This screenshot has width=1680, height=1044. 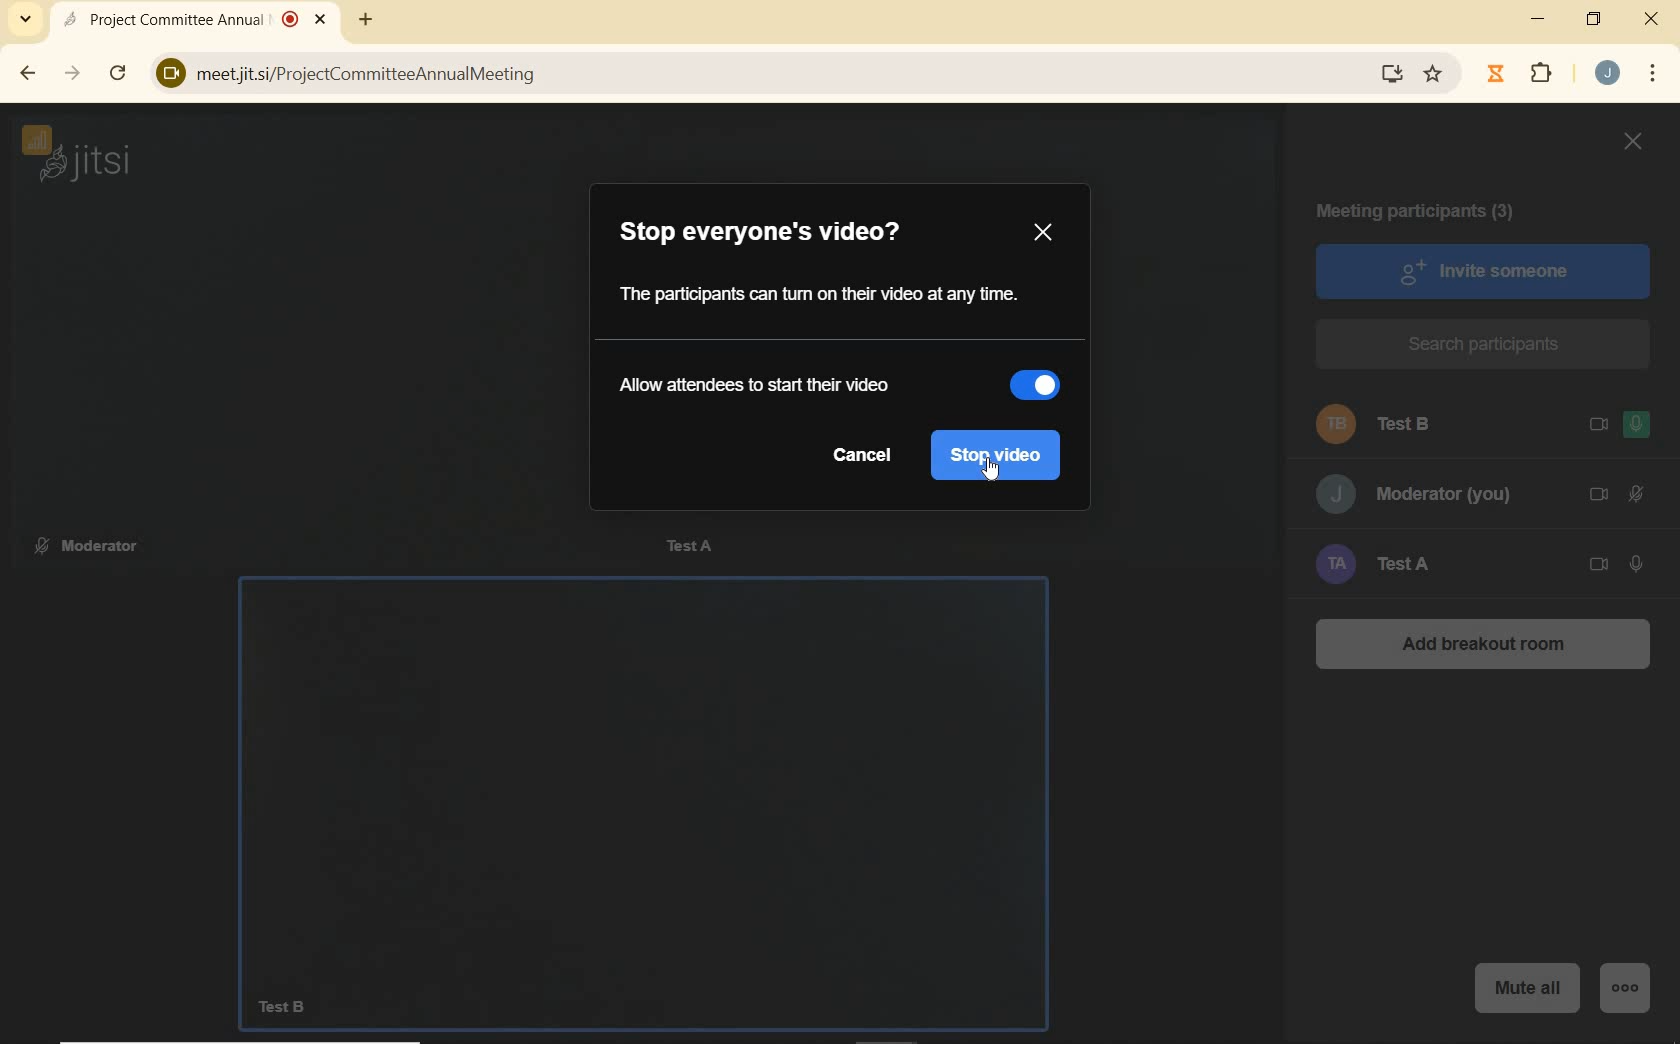 I want to click on MICROPHONE, so click(x=1638, y=494).